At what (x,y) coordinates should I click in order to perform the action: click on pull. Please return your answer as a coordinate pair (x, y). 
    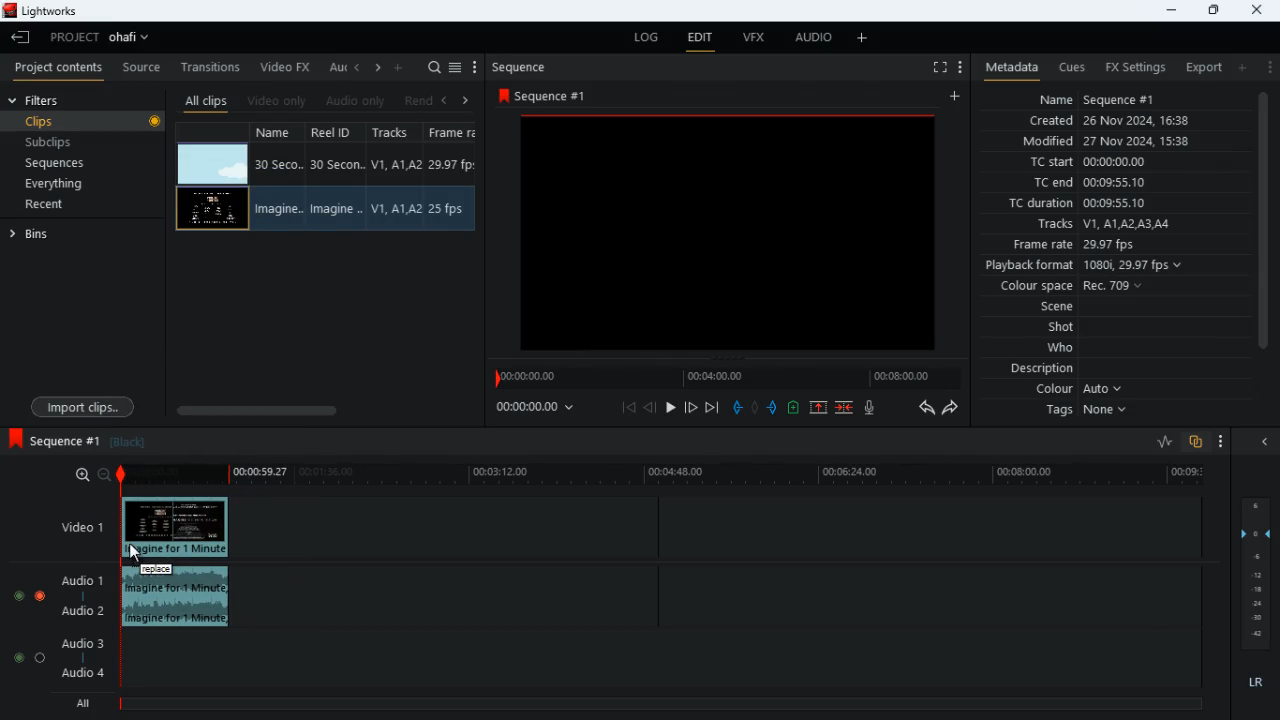
    Looking at the image, I should click on (738, 407).